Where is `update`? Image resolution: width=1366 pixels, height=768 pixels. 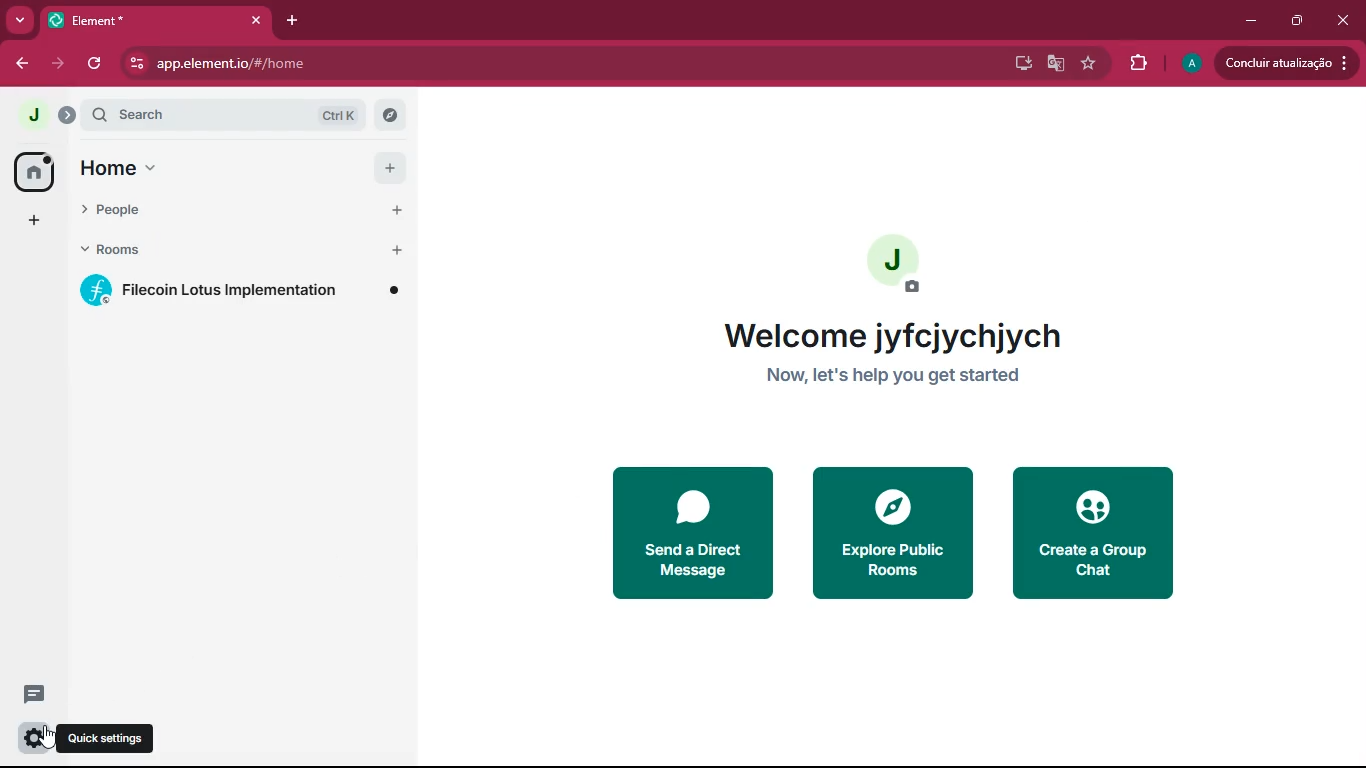
update is located at coordinates (1286, 64).